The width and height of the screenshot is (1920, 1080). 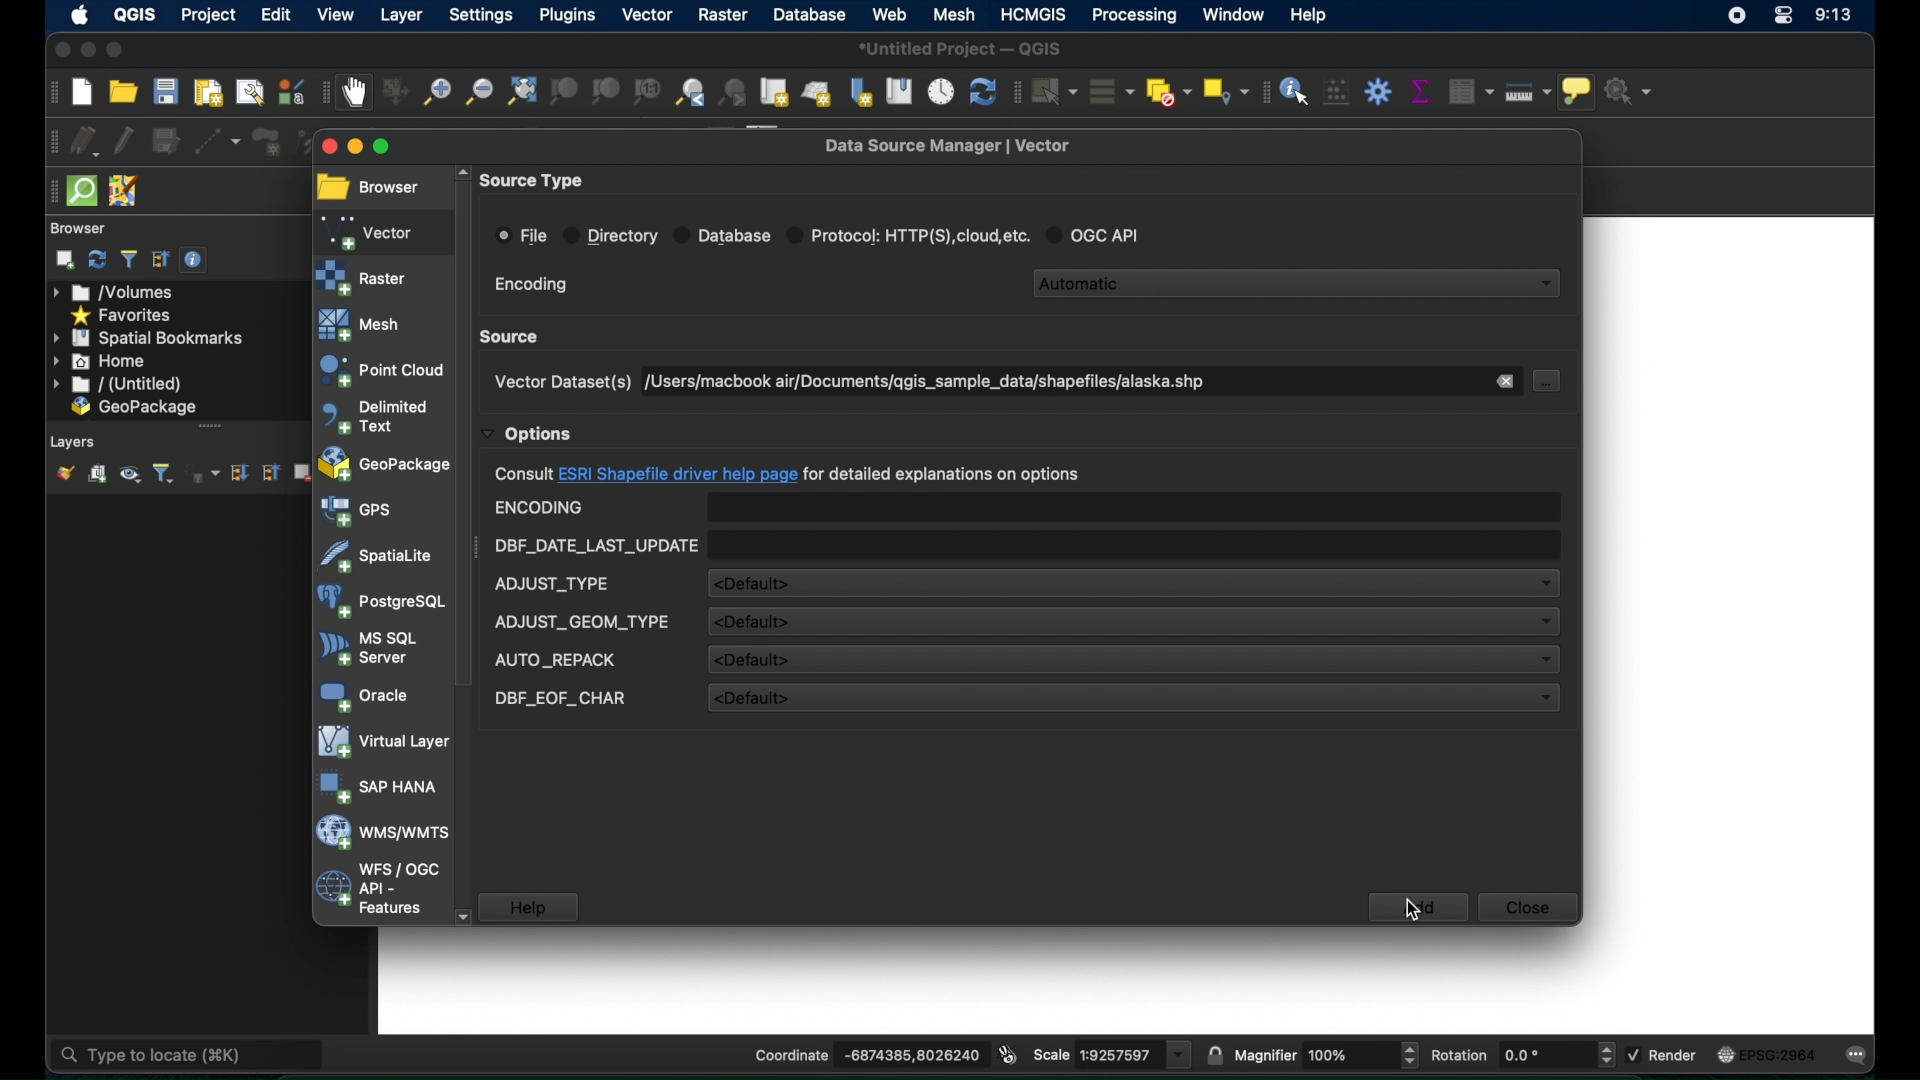 What do you see at coordinates (1169, 88) in the screenshot?
I see `deselect features` at bounding box center [1169, 88].